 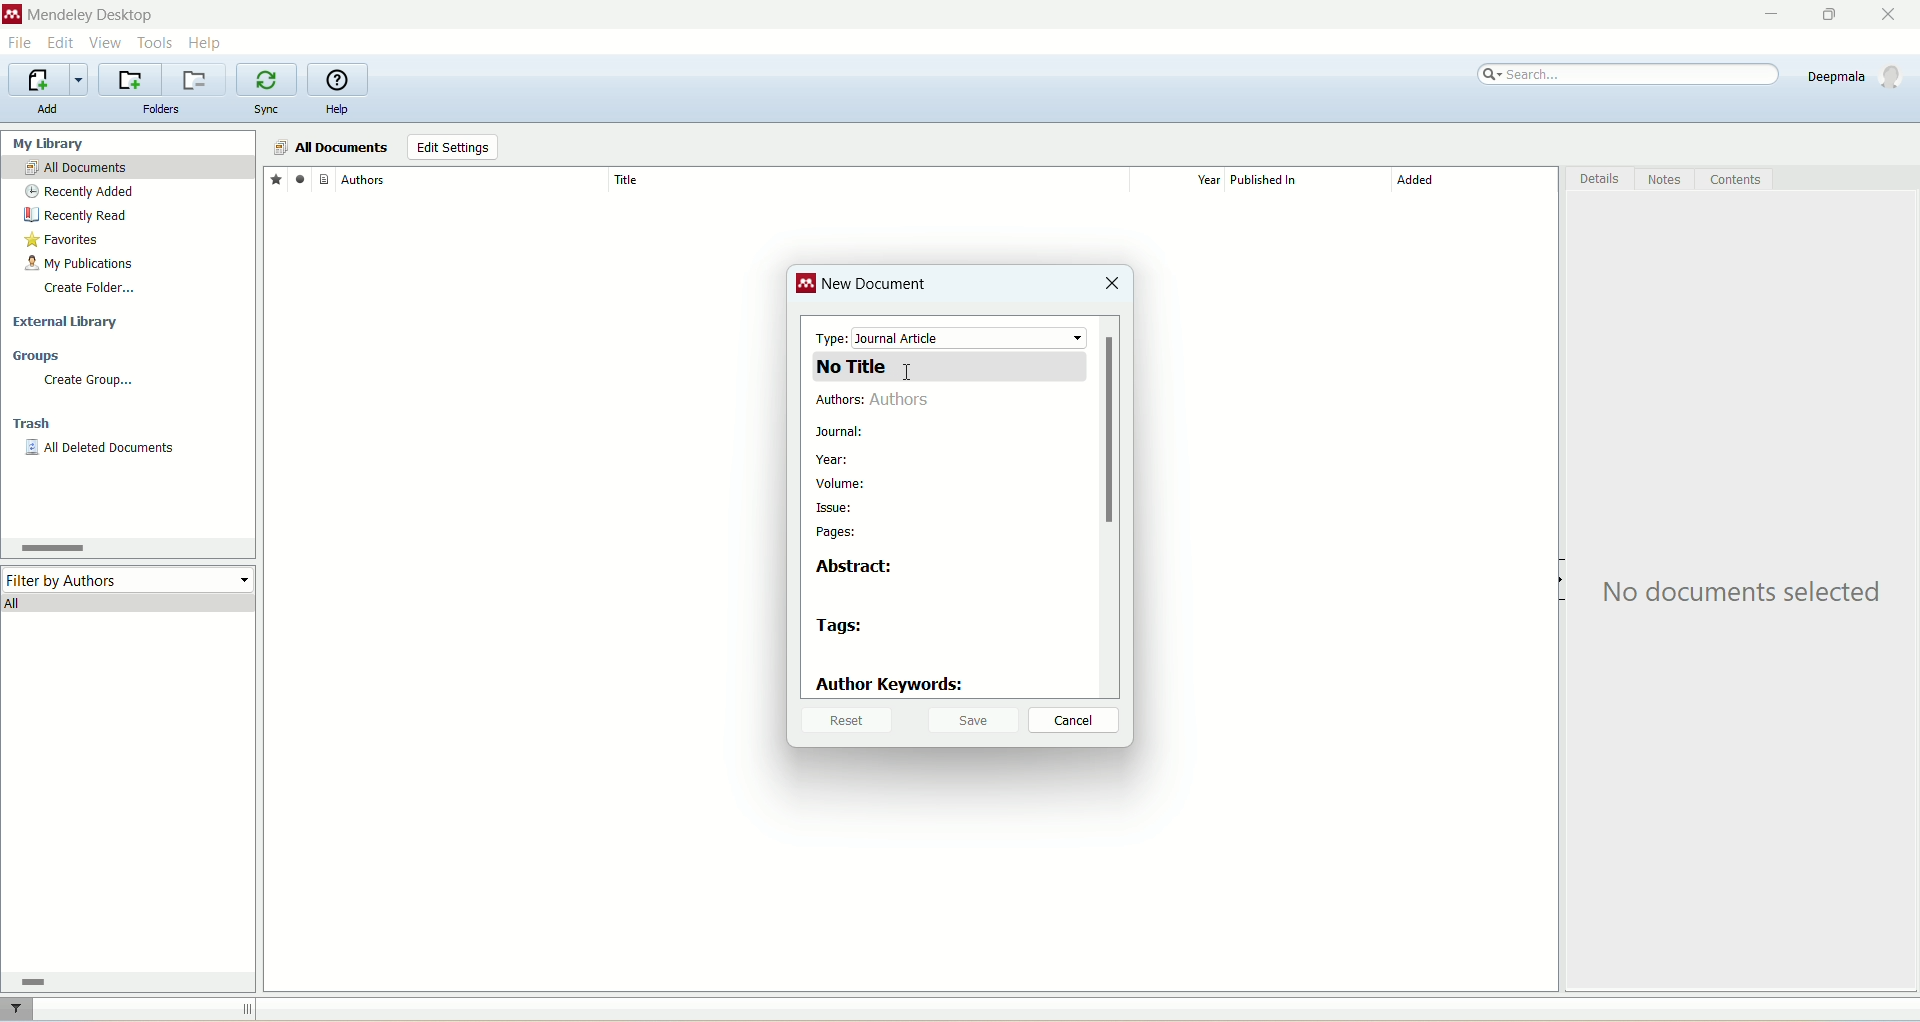 What do you see at coordinates (891, 685) in the screenshot?
I see `author keywords` at bounding box center [891, 685].